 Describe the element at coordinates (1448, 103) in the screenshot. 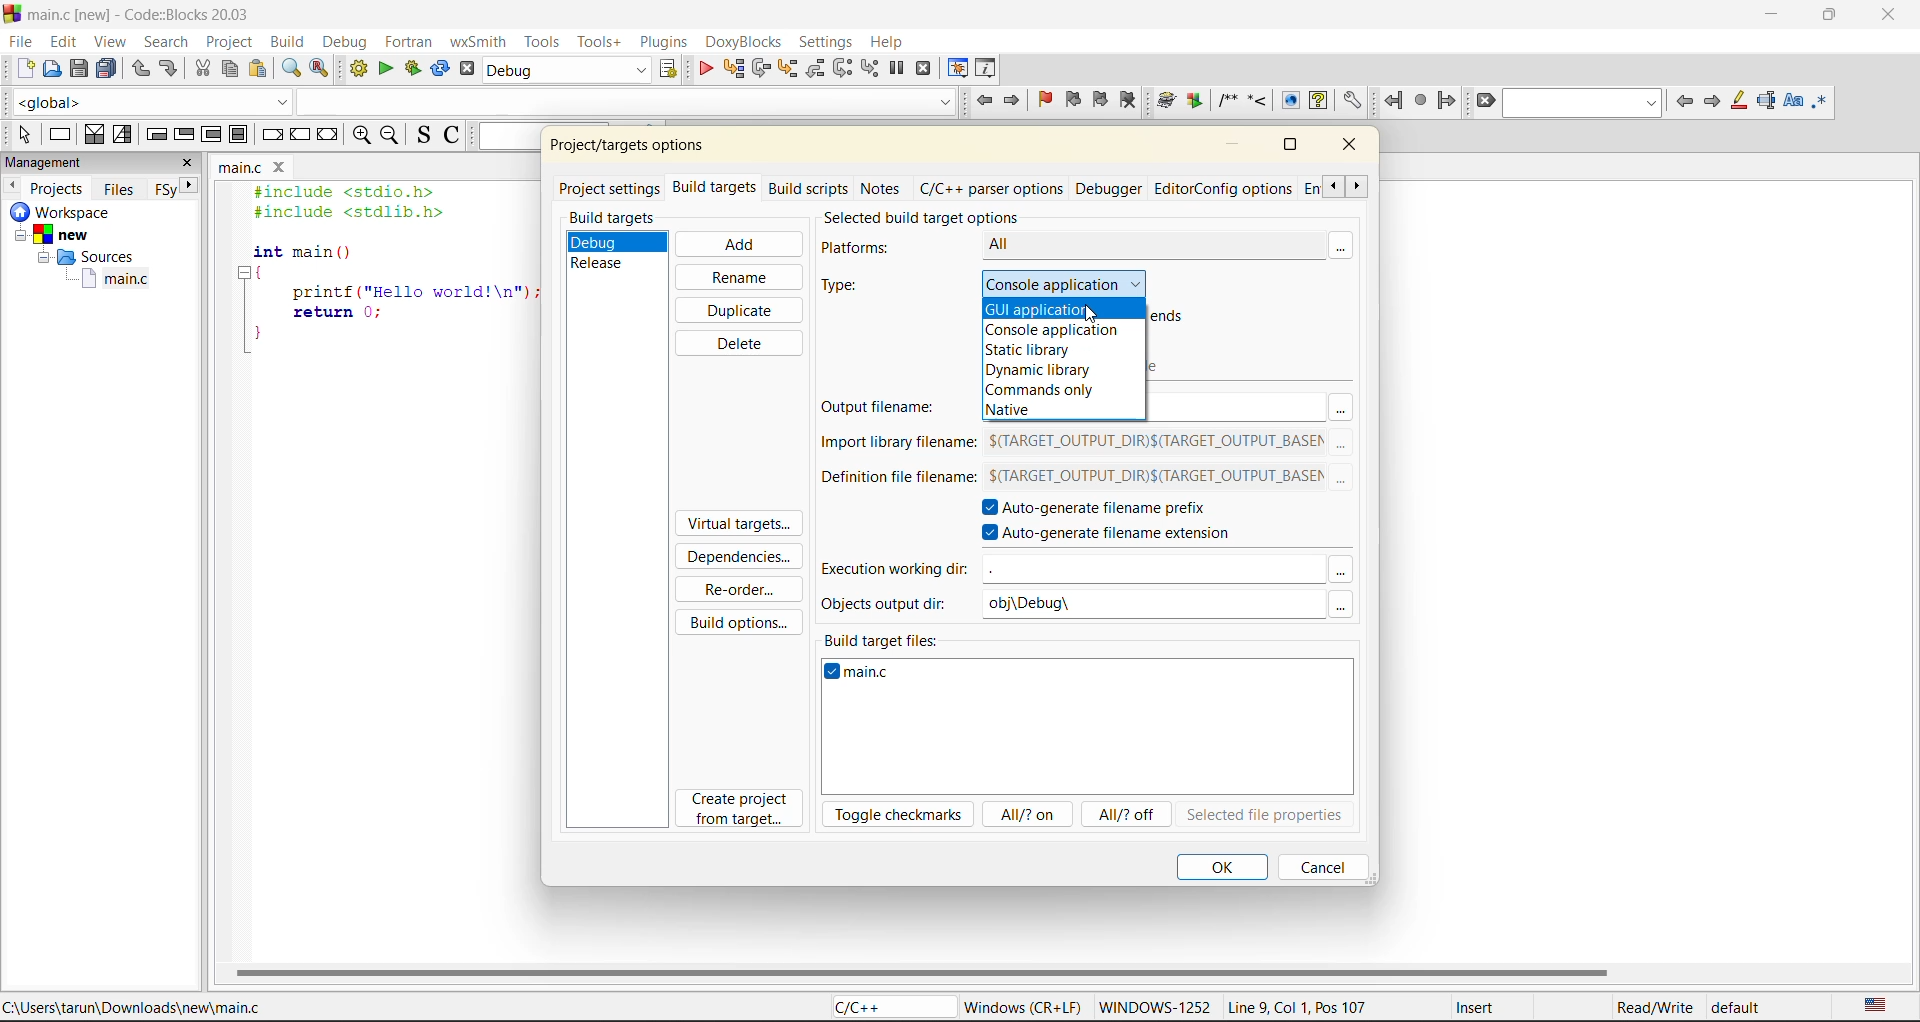

I see `jump forward` at that location.